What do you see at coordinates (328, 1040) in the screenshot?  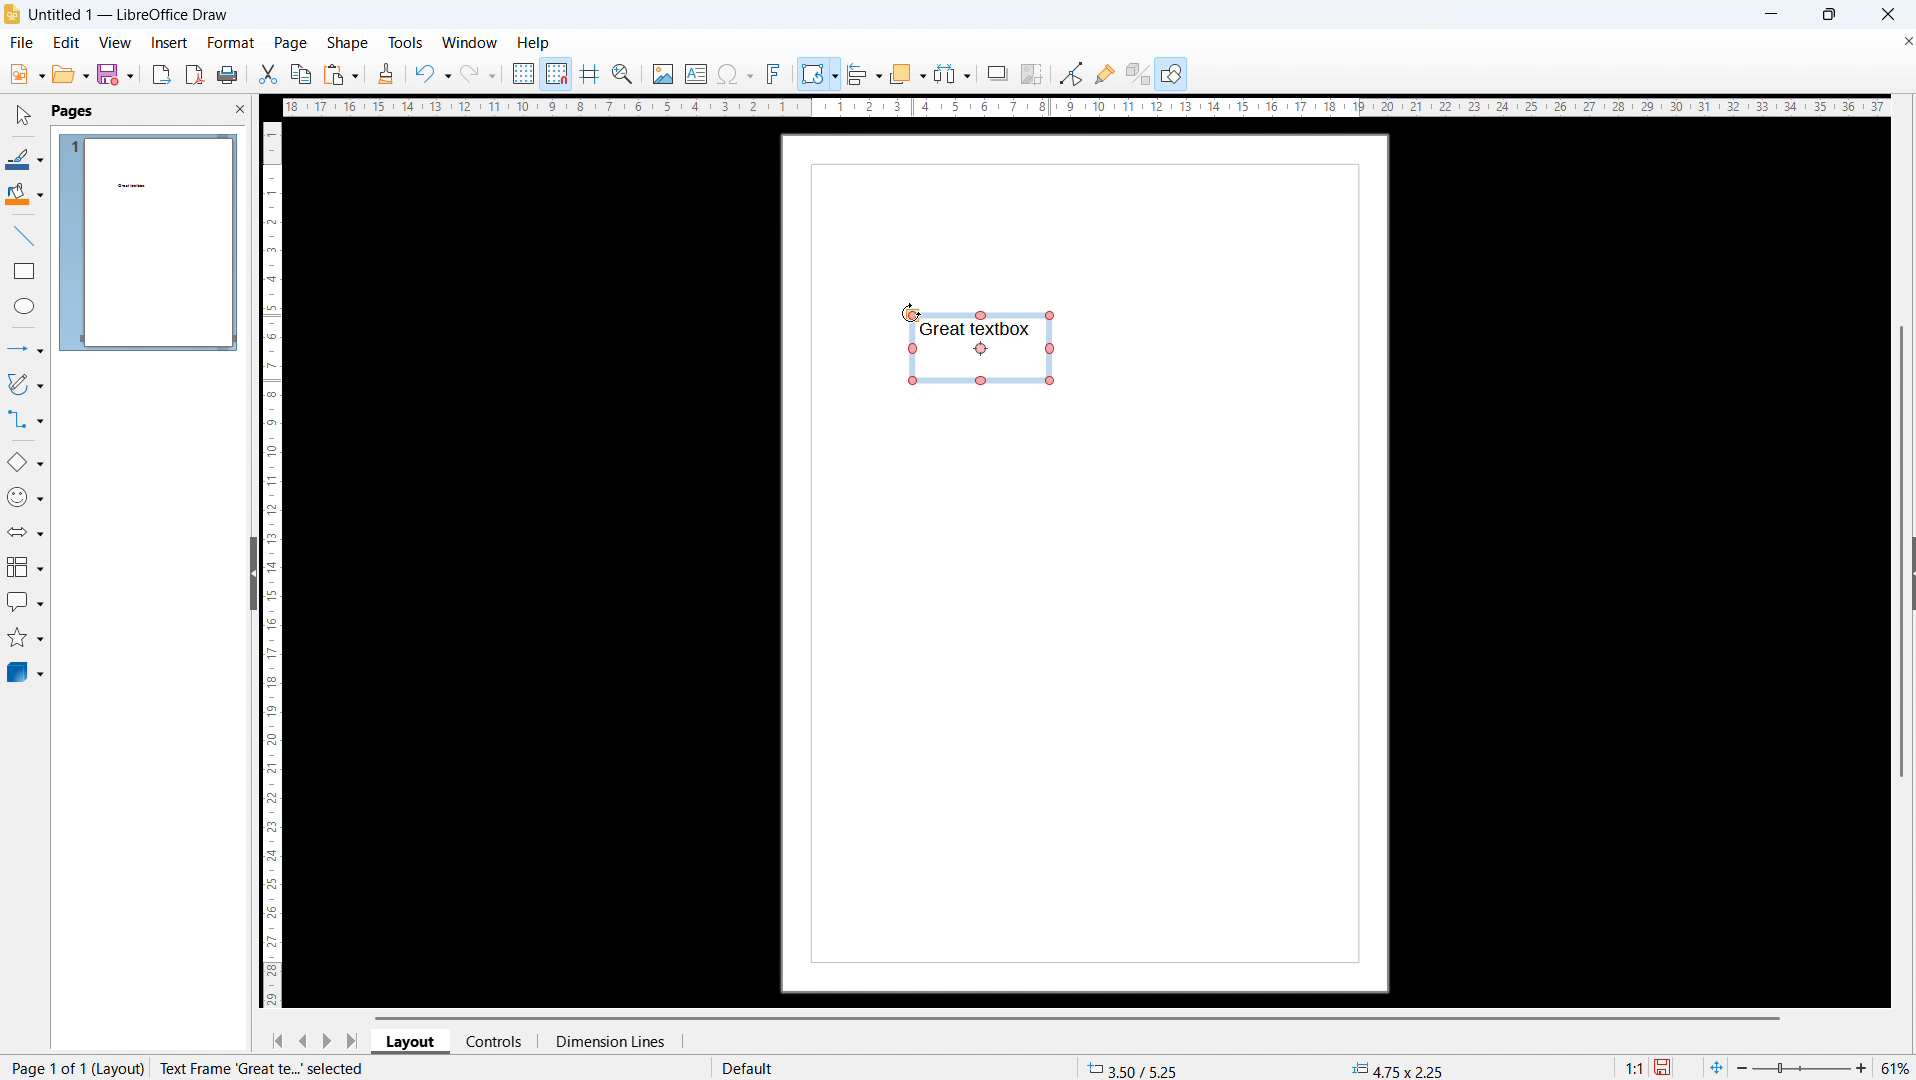 I see `next page` at bounding box center [328, 1040].